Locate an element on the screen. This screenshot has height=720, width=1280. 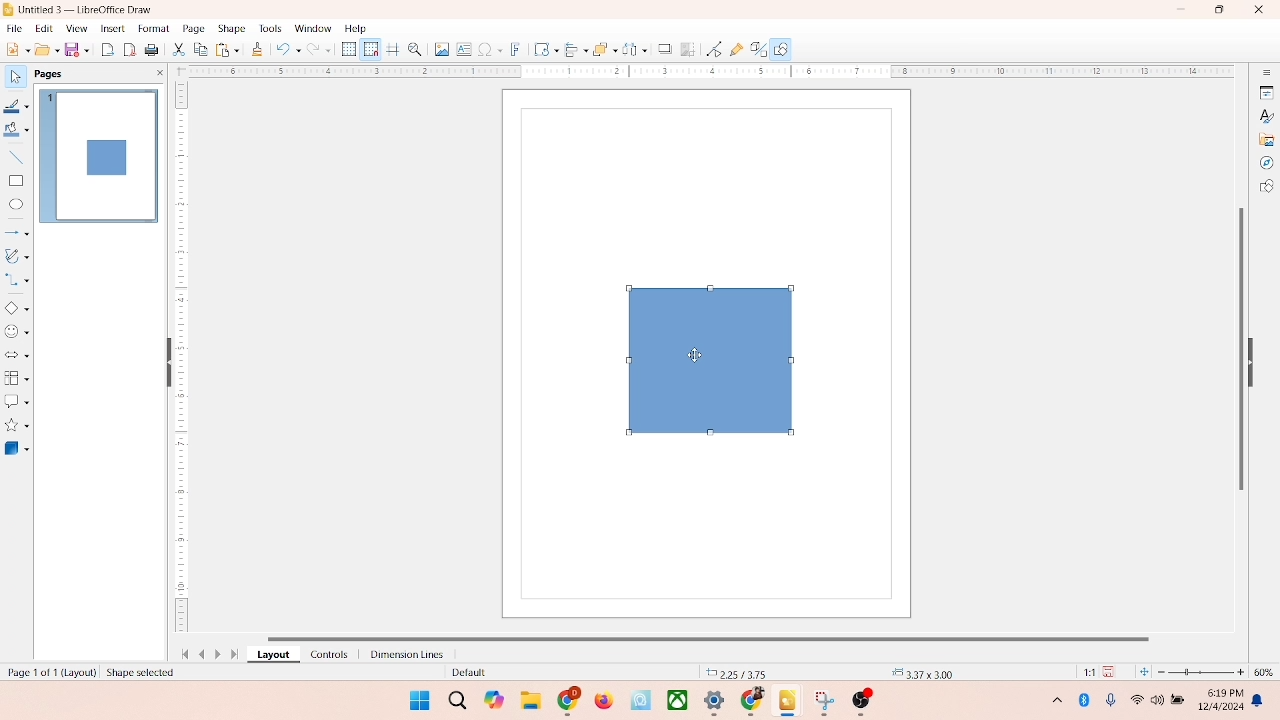
ellipse is located at coordinates (16, 205).